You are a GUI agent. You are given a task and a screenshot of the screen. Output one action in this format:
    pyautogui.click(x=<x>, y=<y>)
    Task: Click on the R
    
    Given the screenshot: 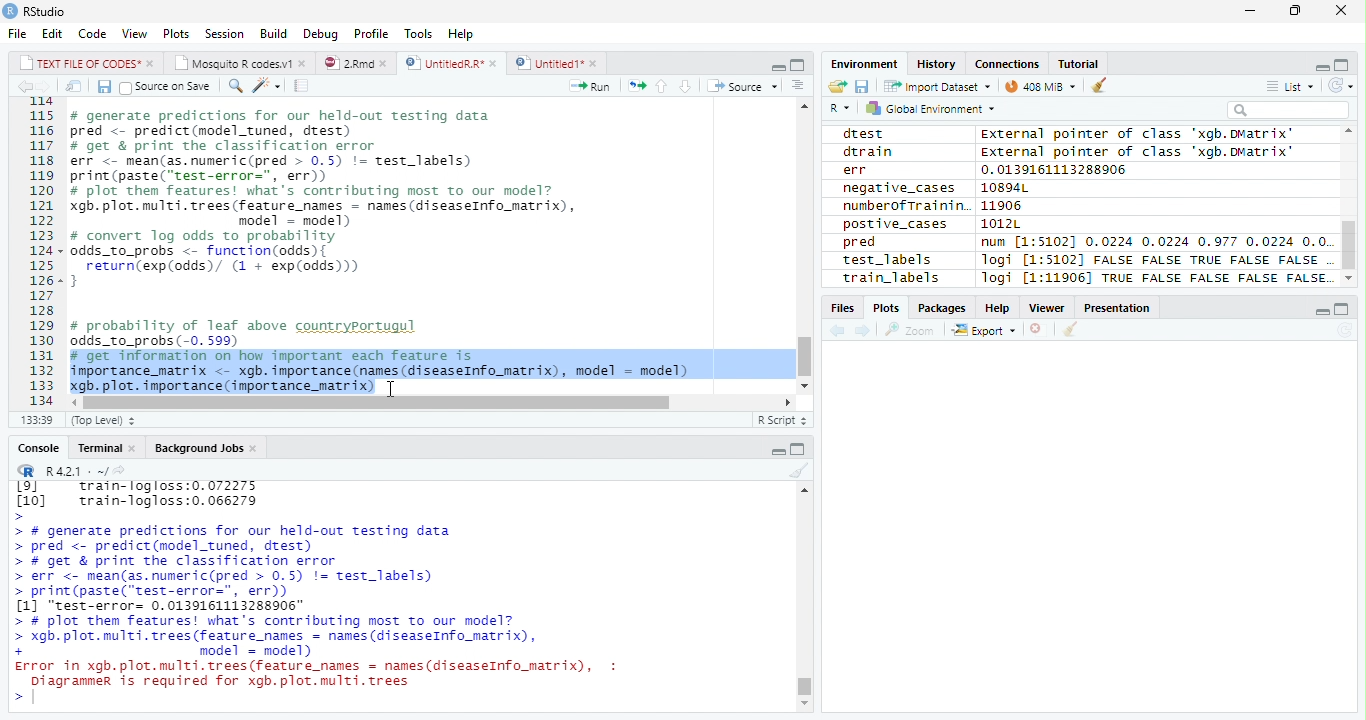 What is the action you would take?
    pyautogui.click(x=24, y=470)
    